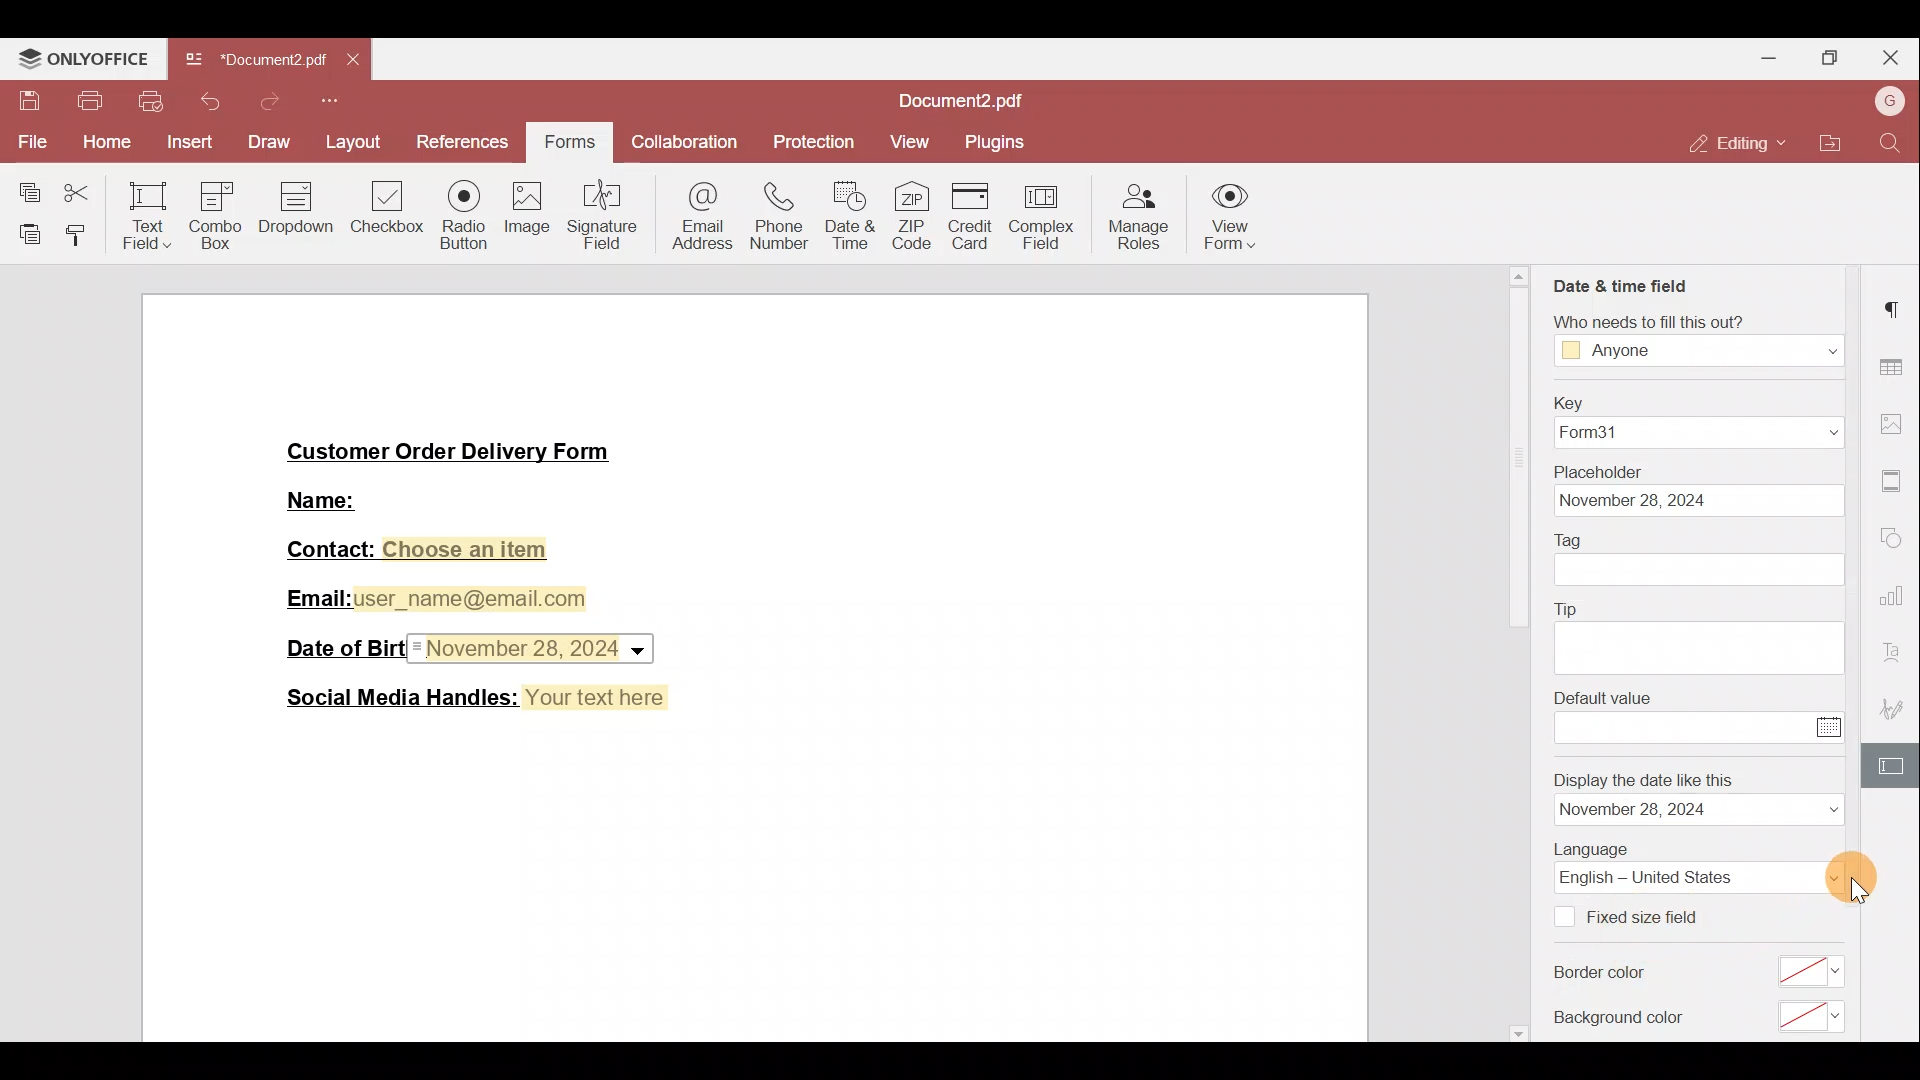  What do you see at coordinates (25, 188) in the screenshot?
I see `Copy` at bounding box center [25, 188].